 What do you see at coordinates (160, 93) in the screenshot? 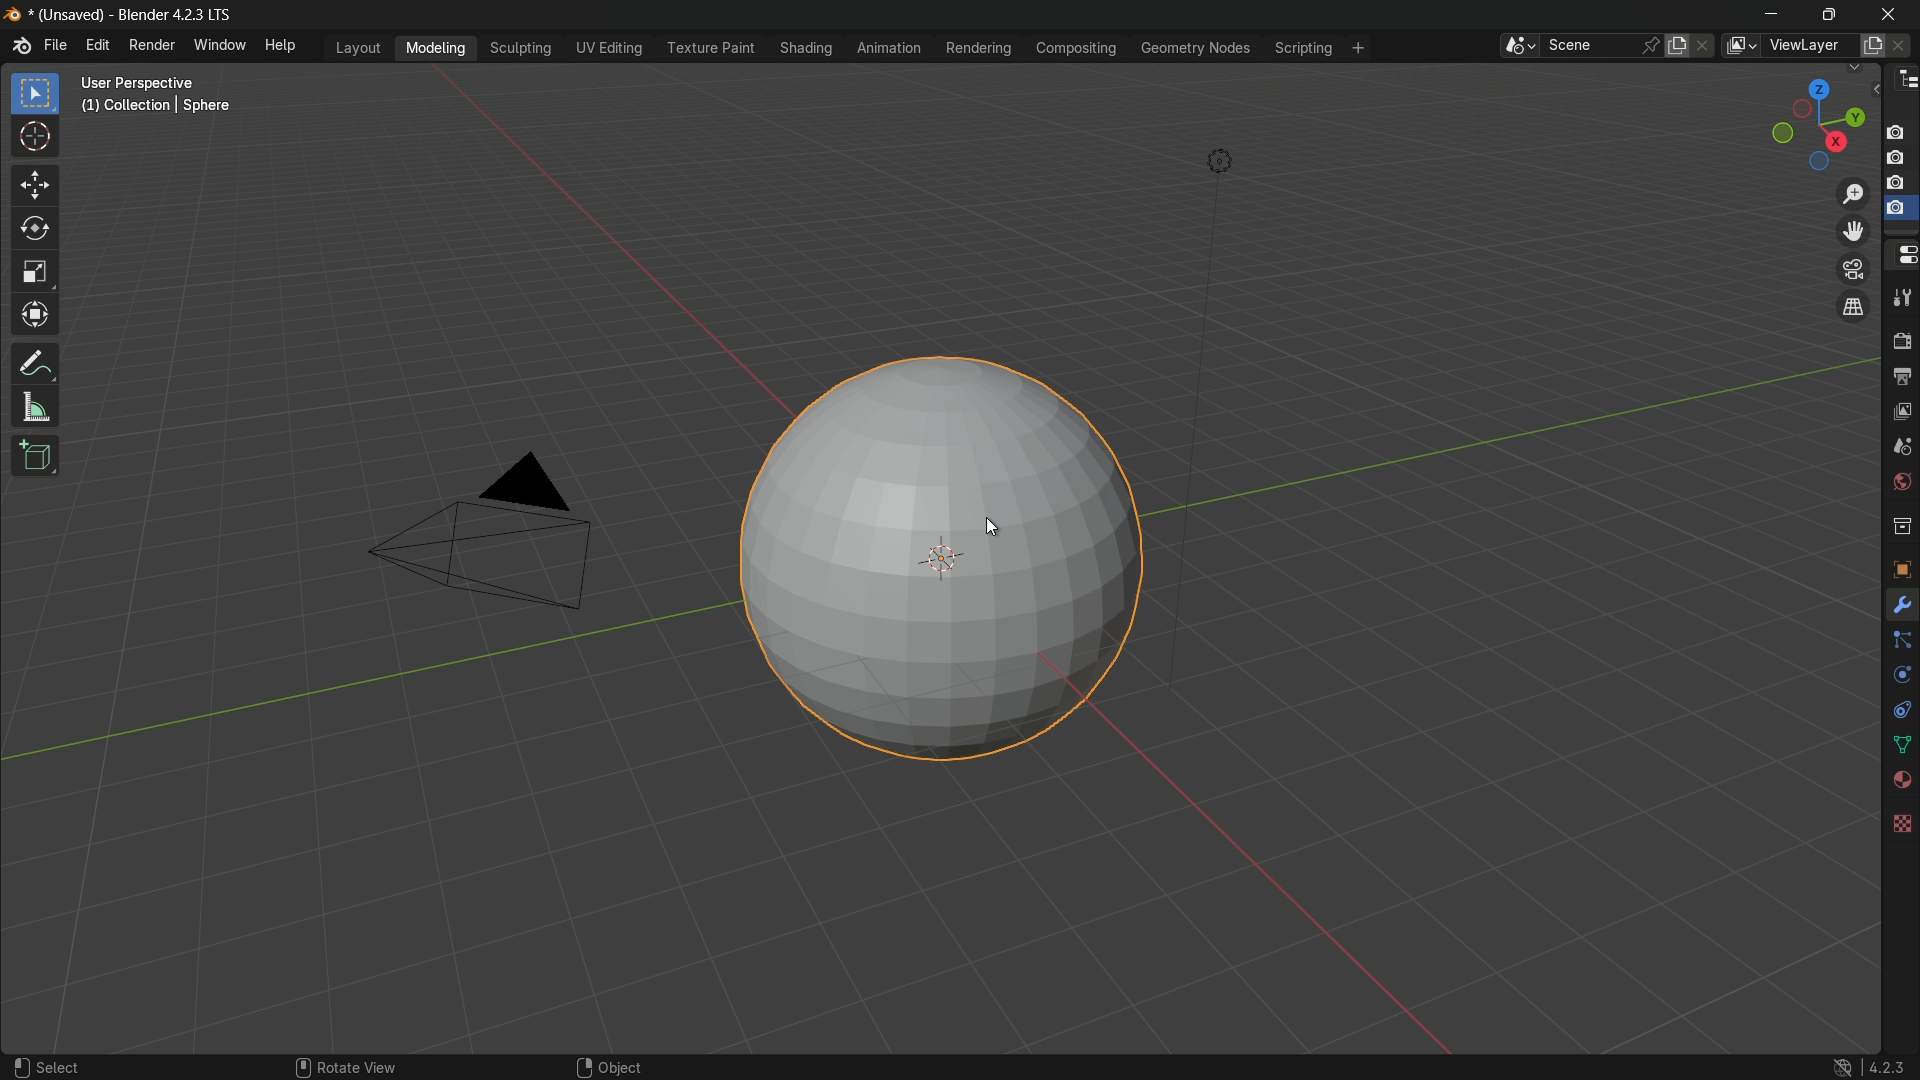
I see `user perspective (1) collection | sphere` at bounding box center [160, 93].